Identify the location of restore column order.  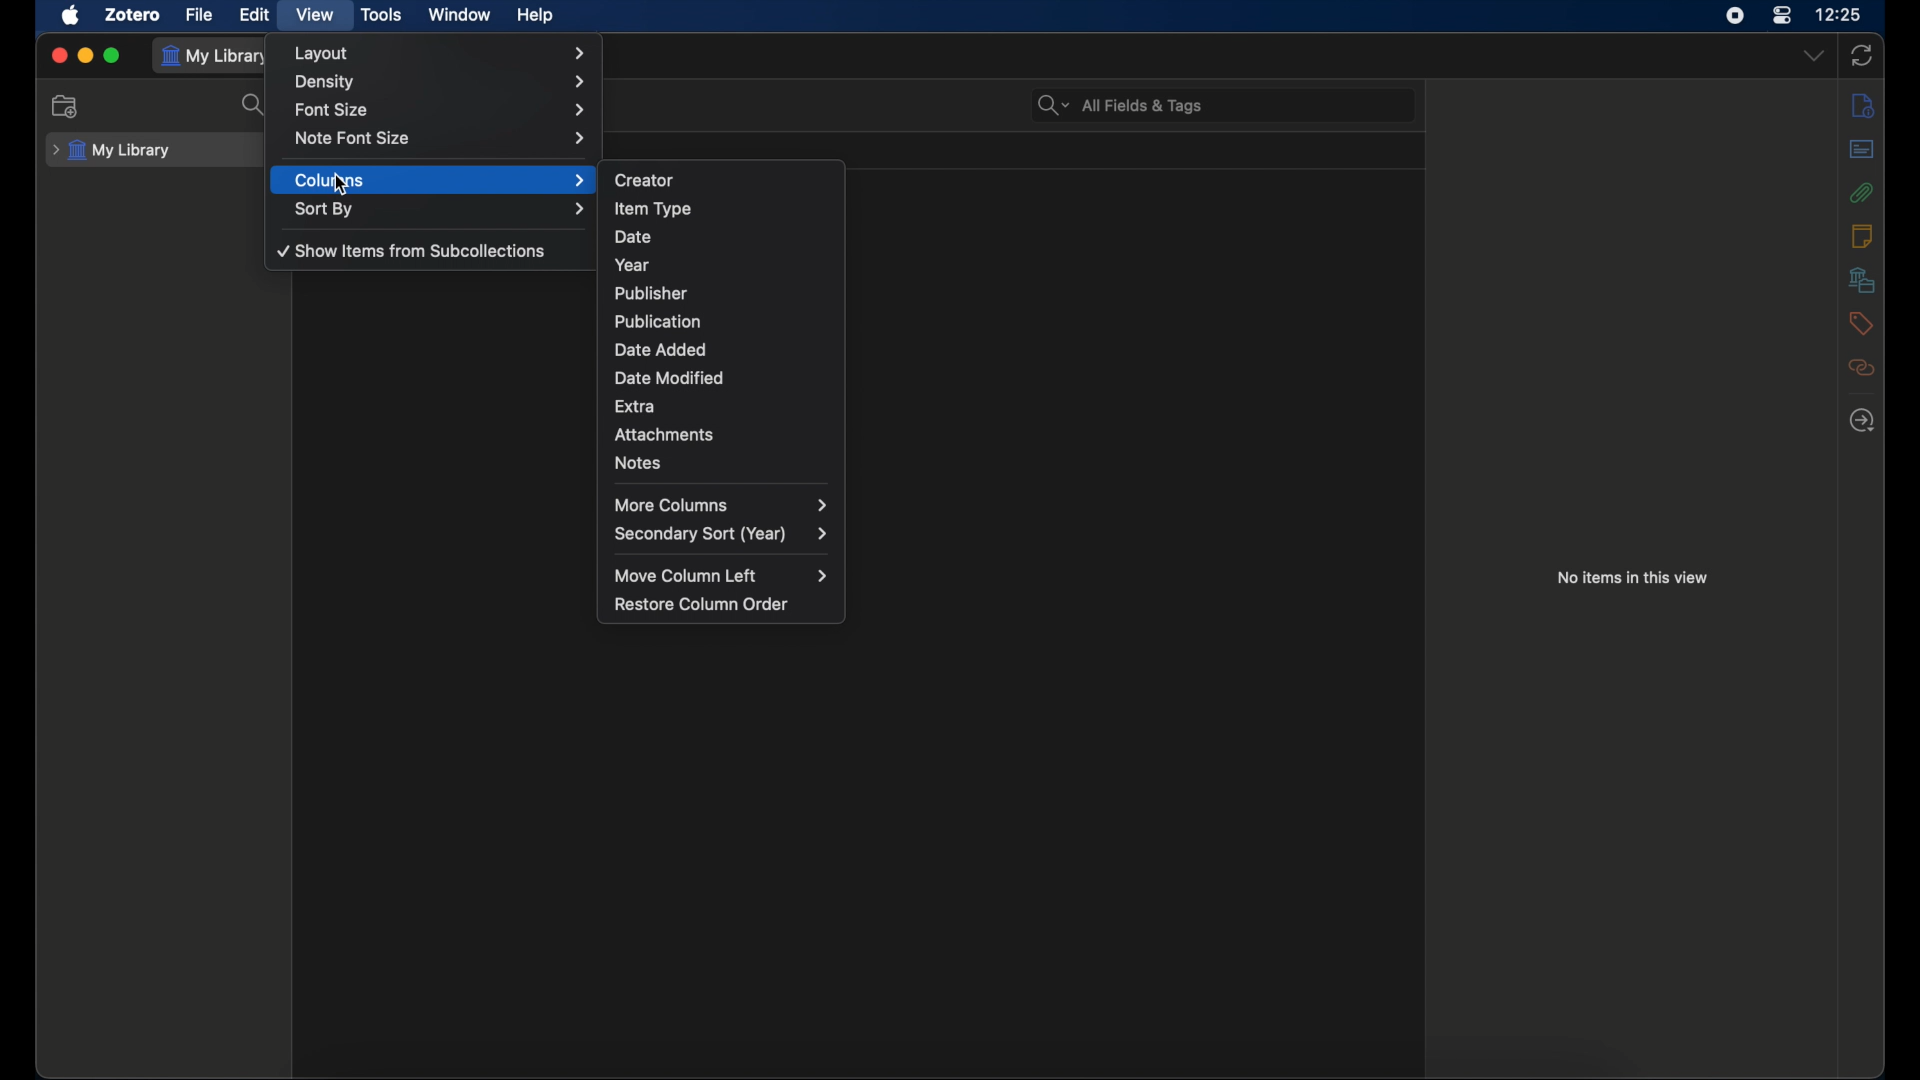
(702, 603).